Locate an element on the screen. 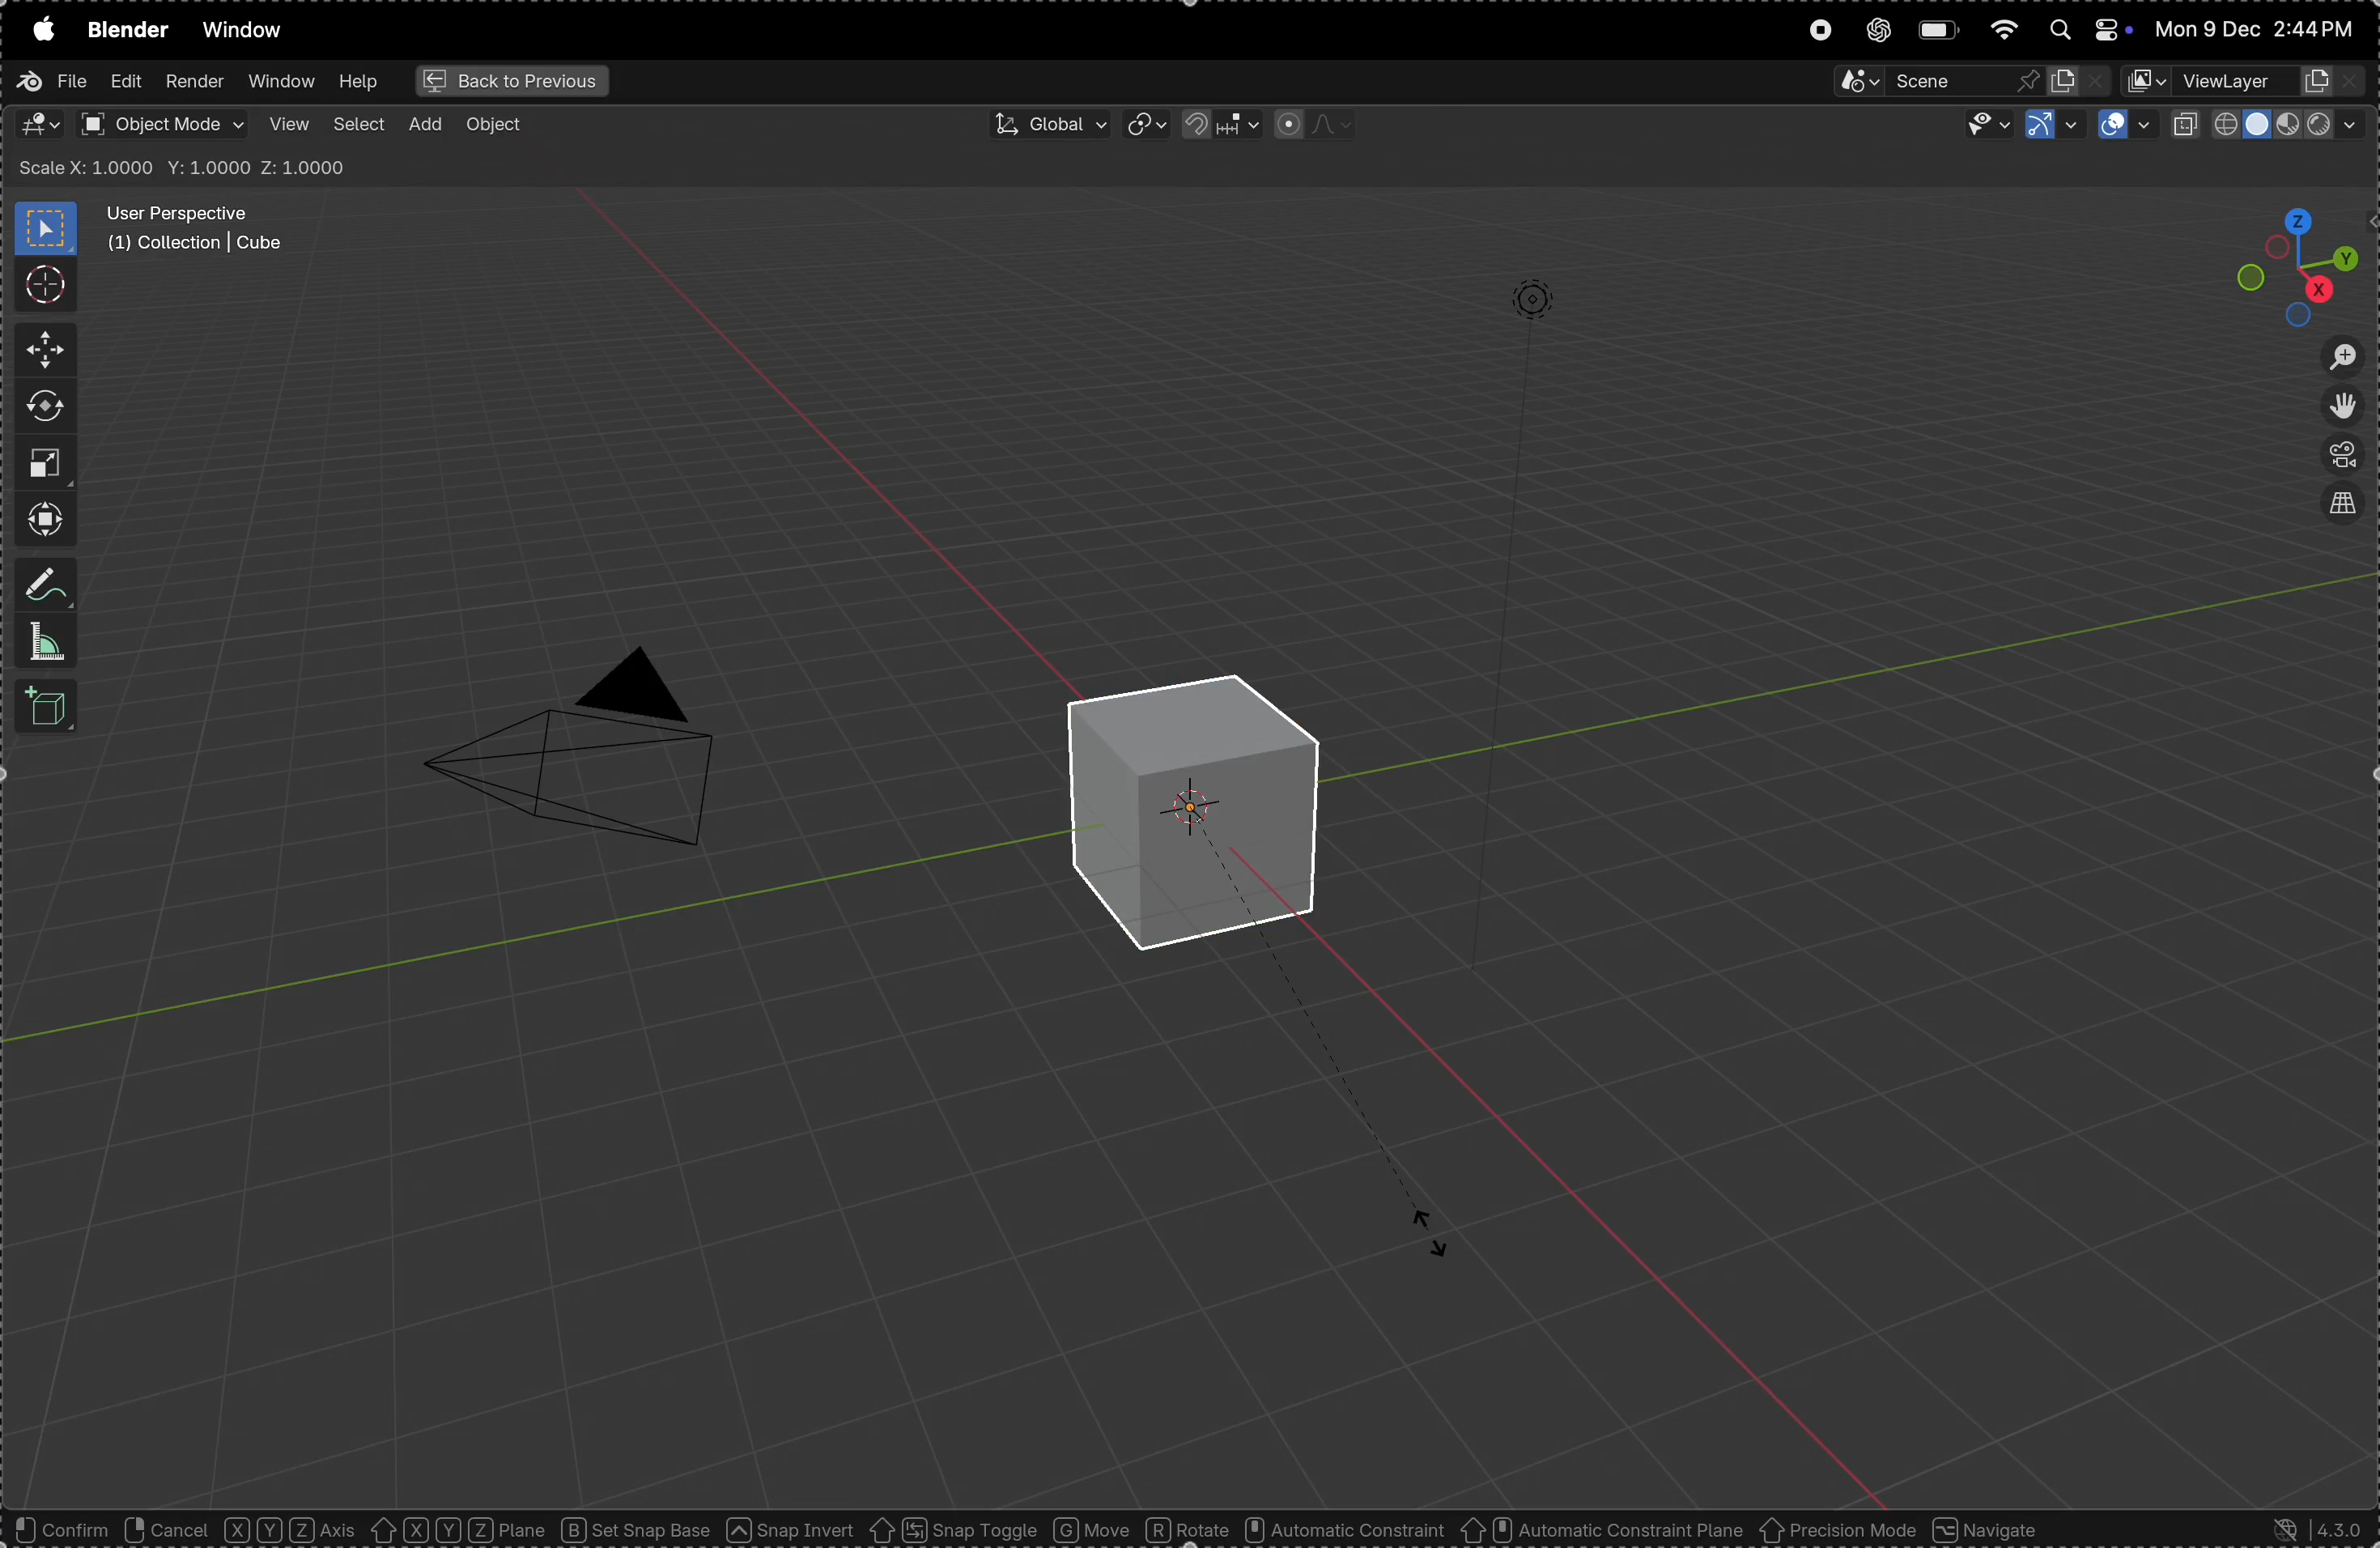 The width and height of the screenshot is (2380, 1548). perspective is located at coordinates (2347, 456).